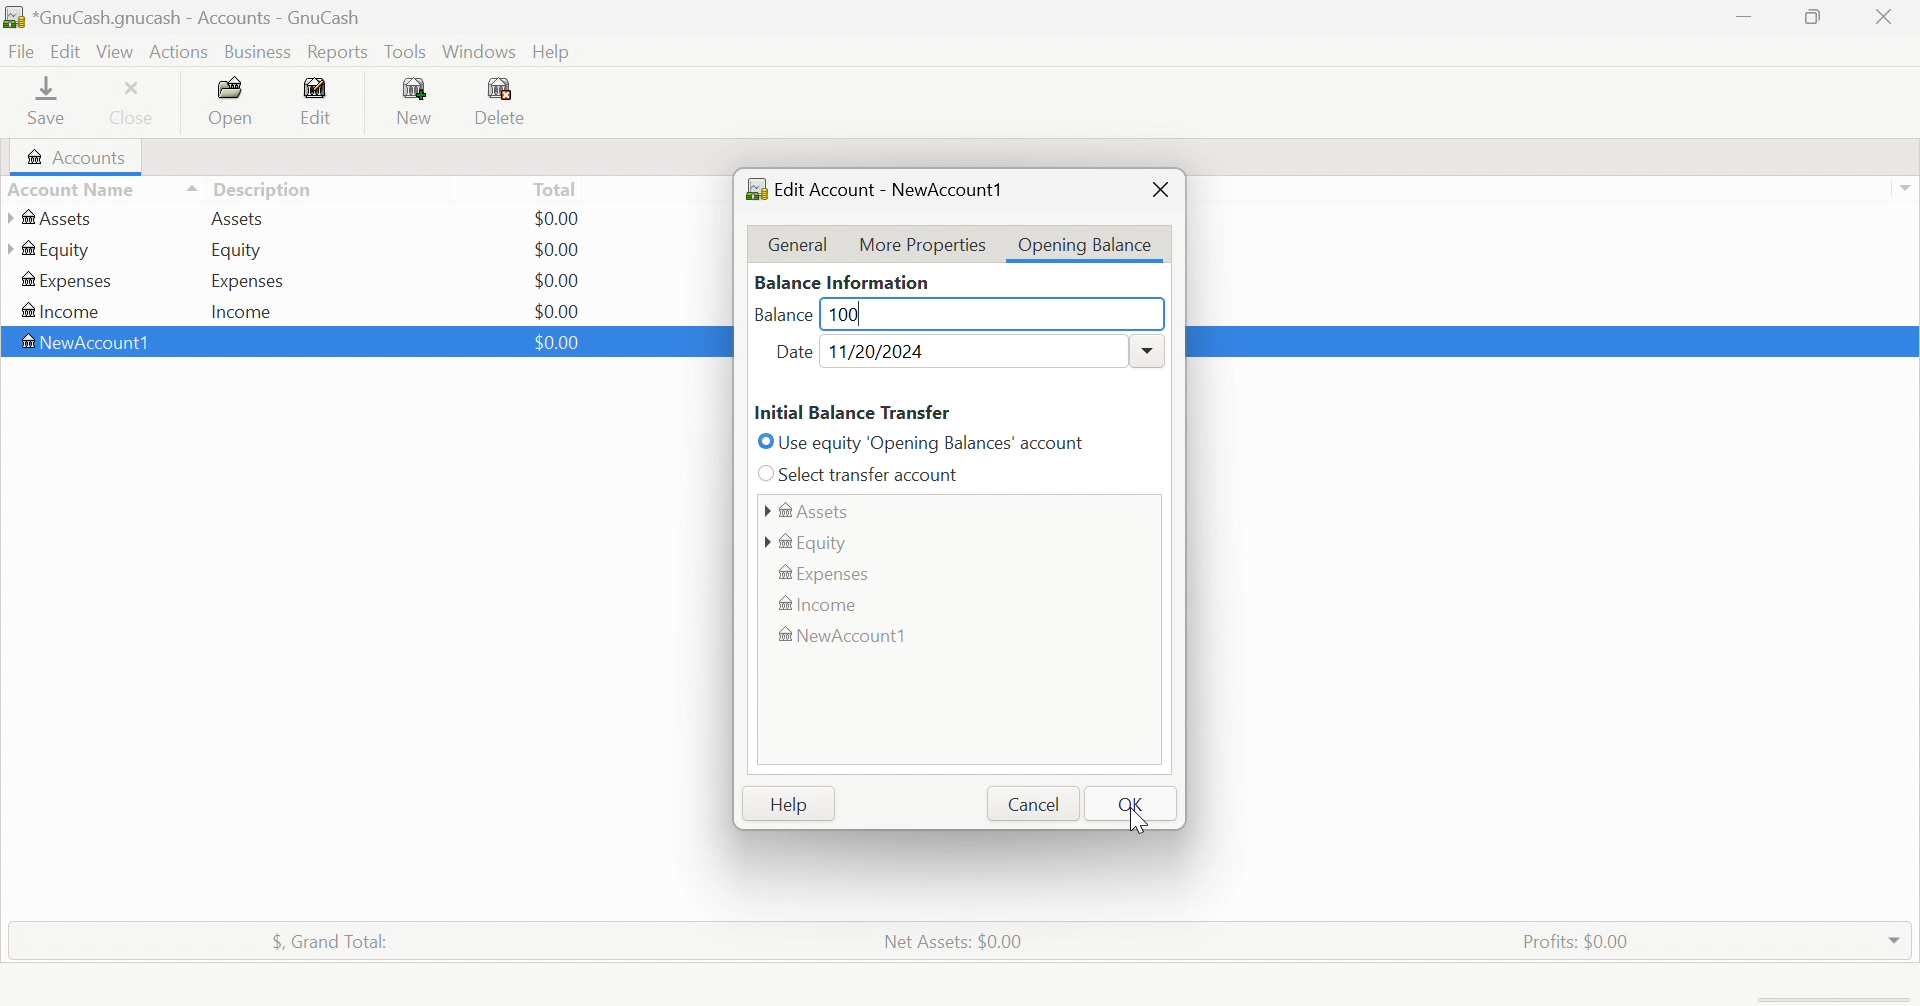 This screenshot has height=1006, width=1920. Describe the element at coordinates (561, 248) in the screenshot. I see `$0.00` at that location.